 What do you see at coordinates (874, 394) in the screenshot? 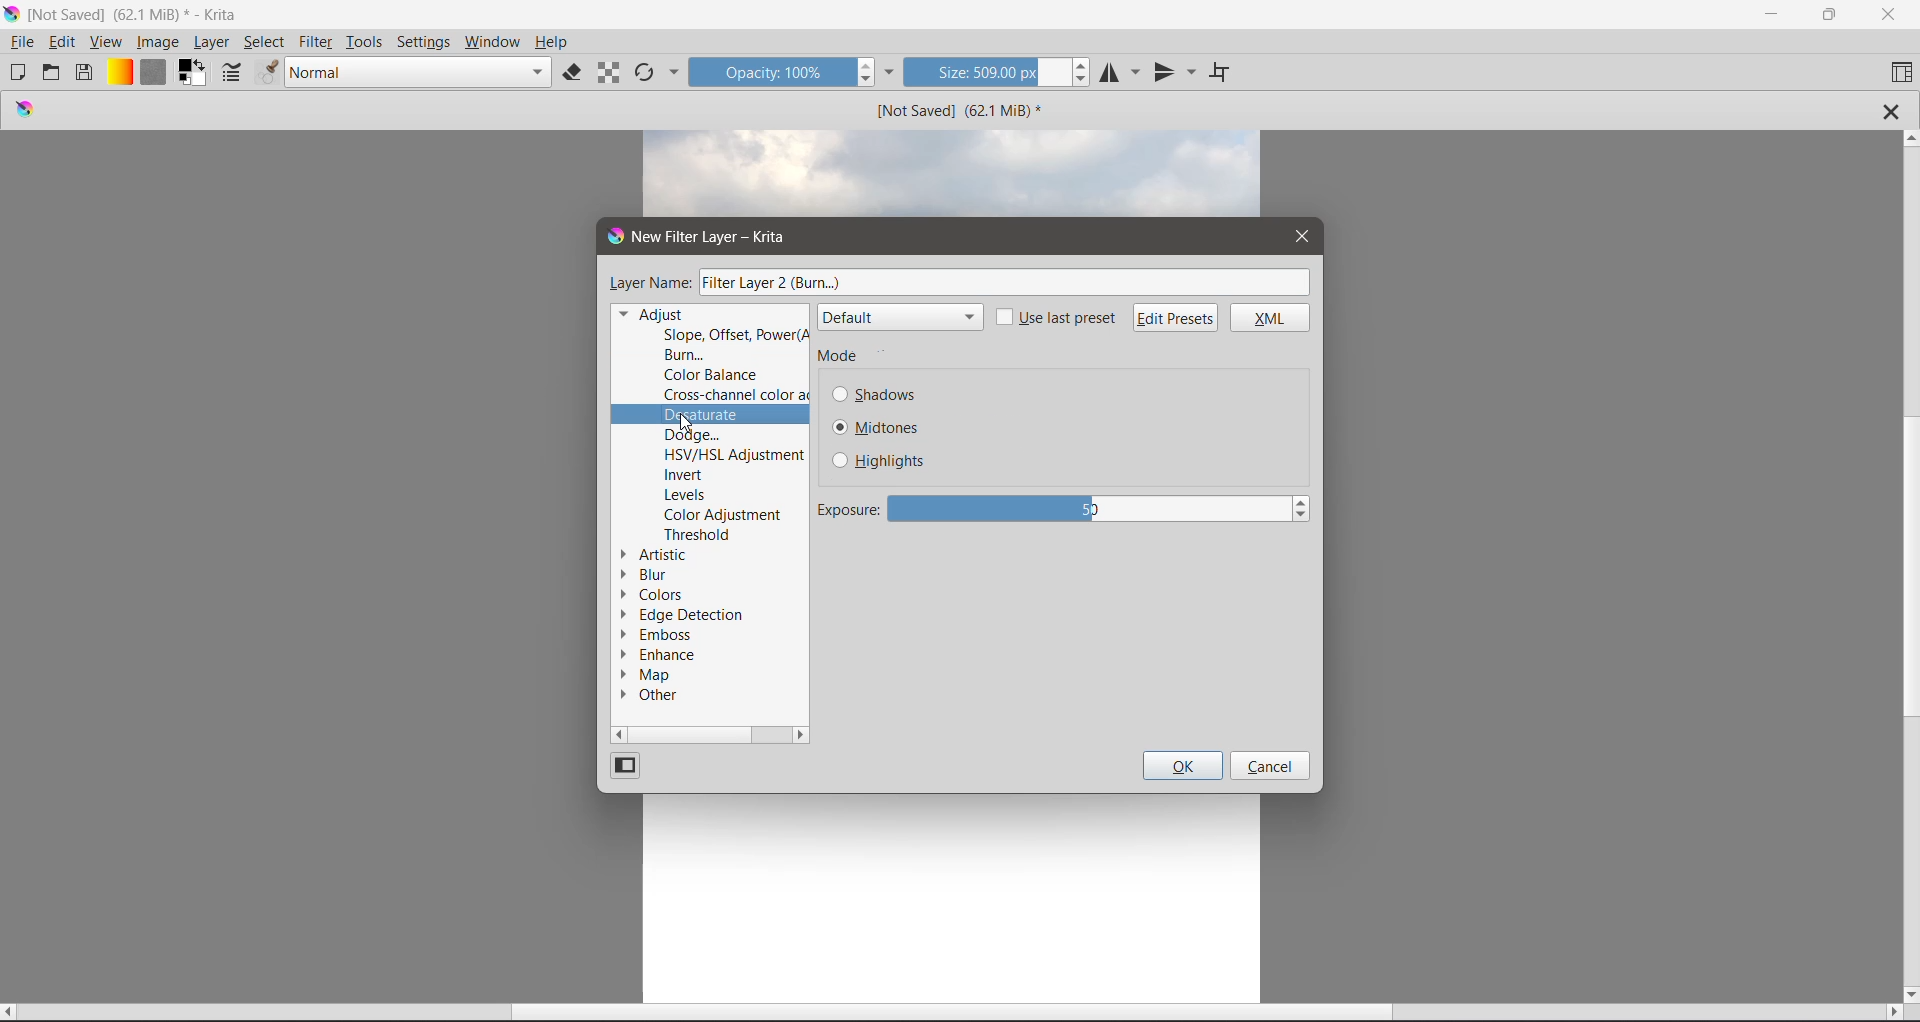
I see `Shadows` at bounding box center [874, 394].